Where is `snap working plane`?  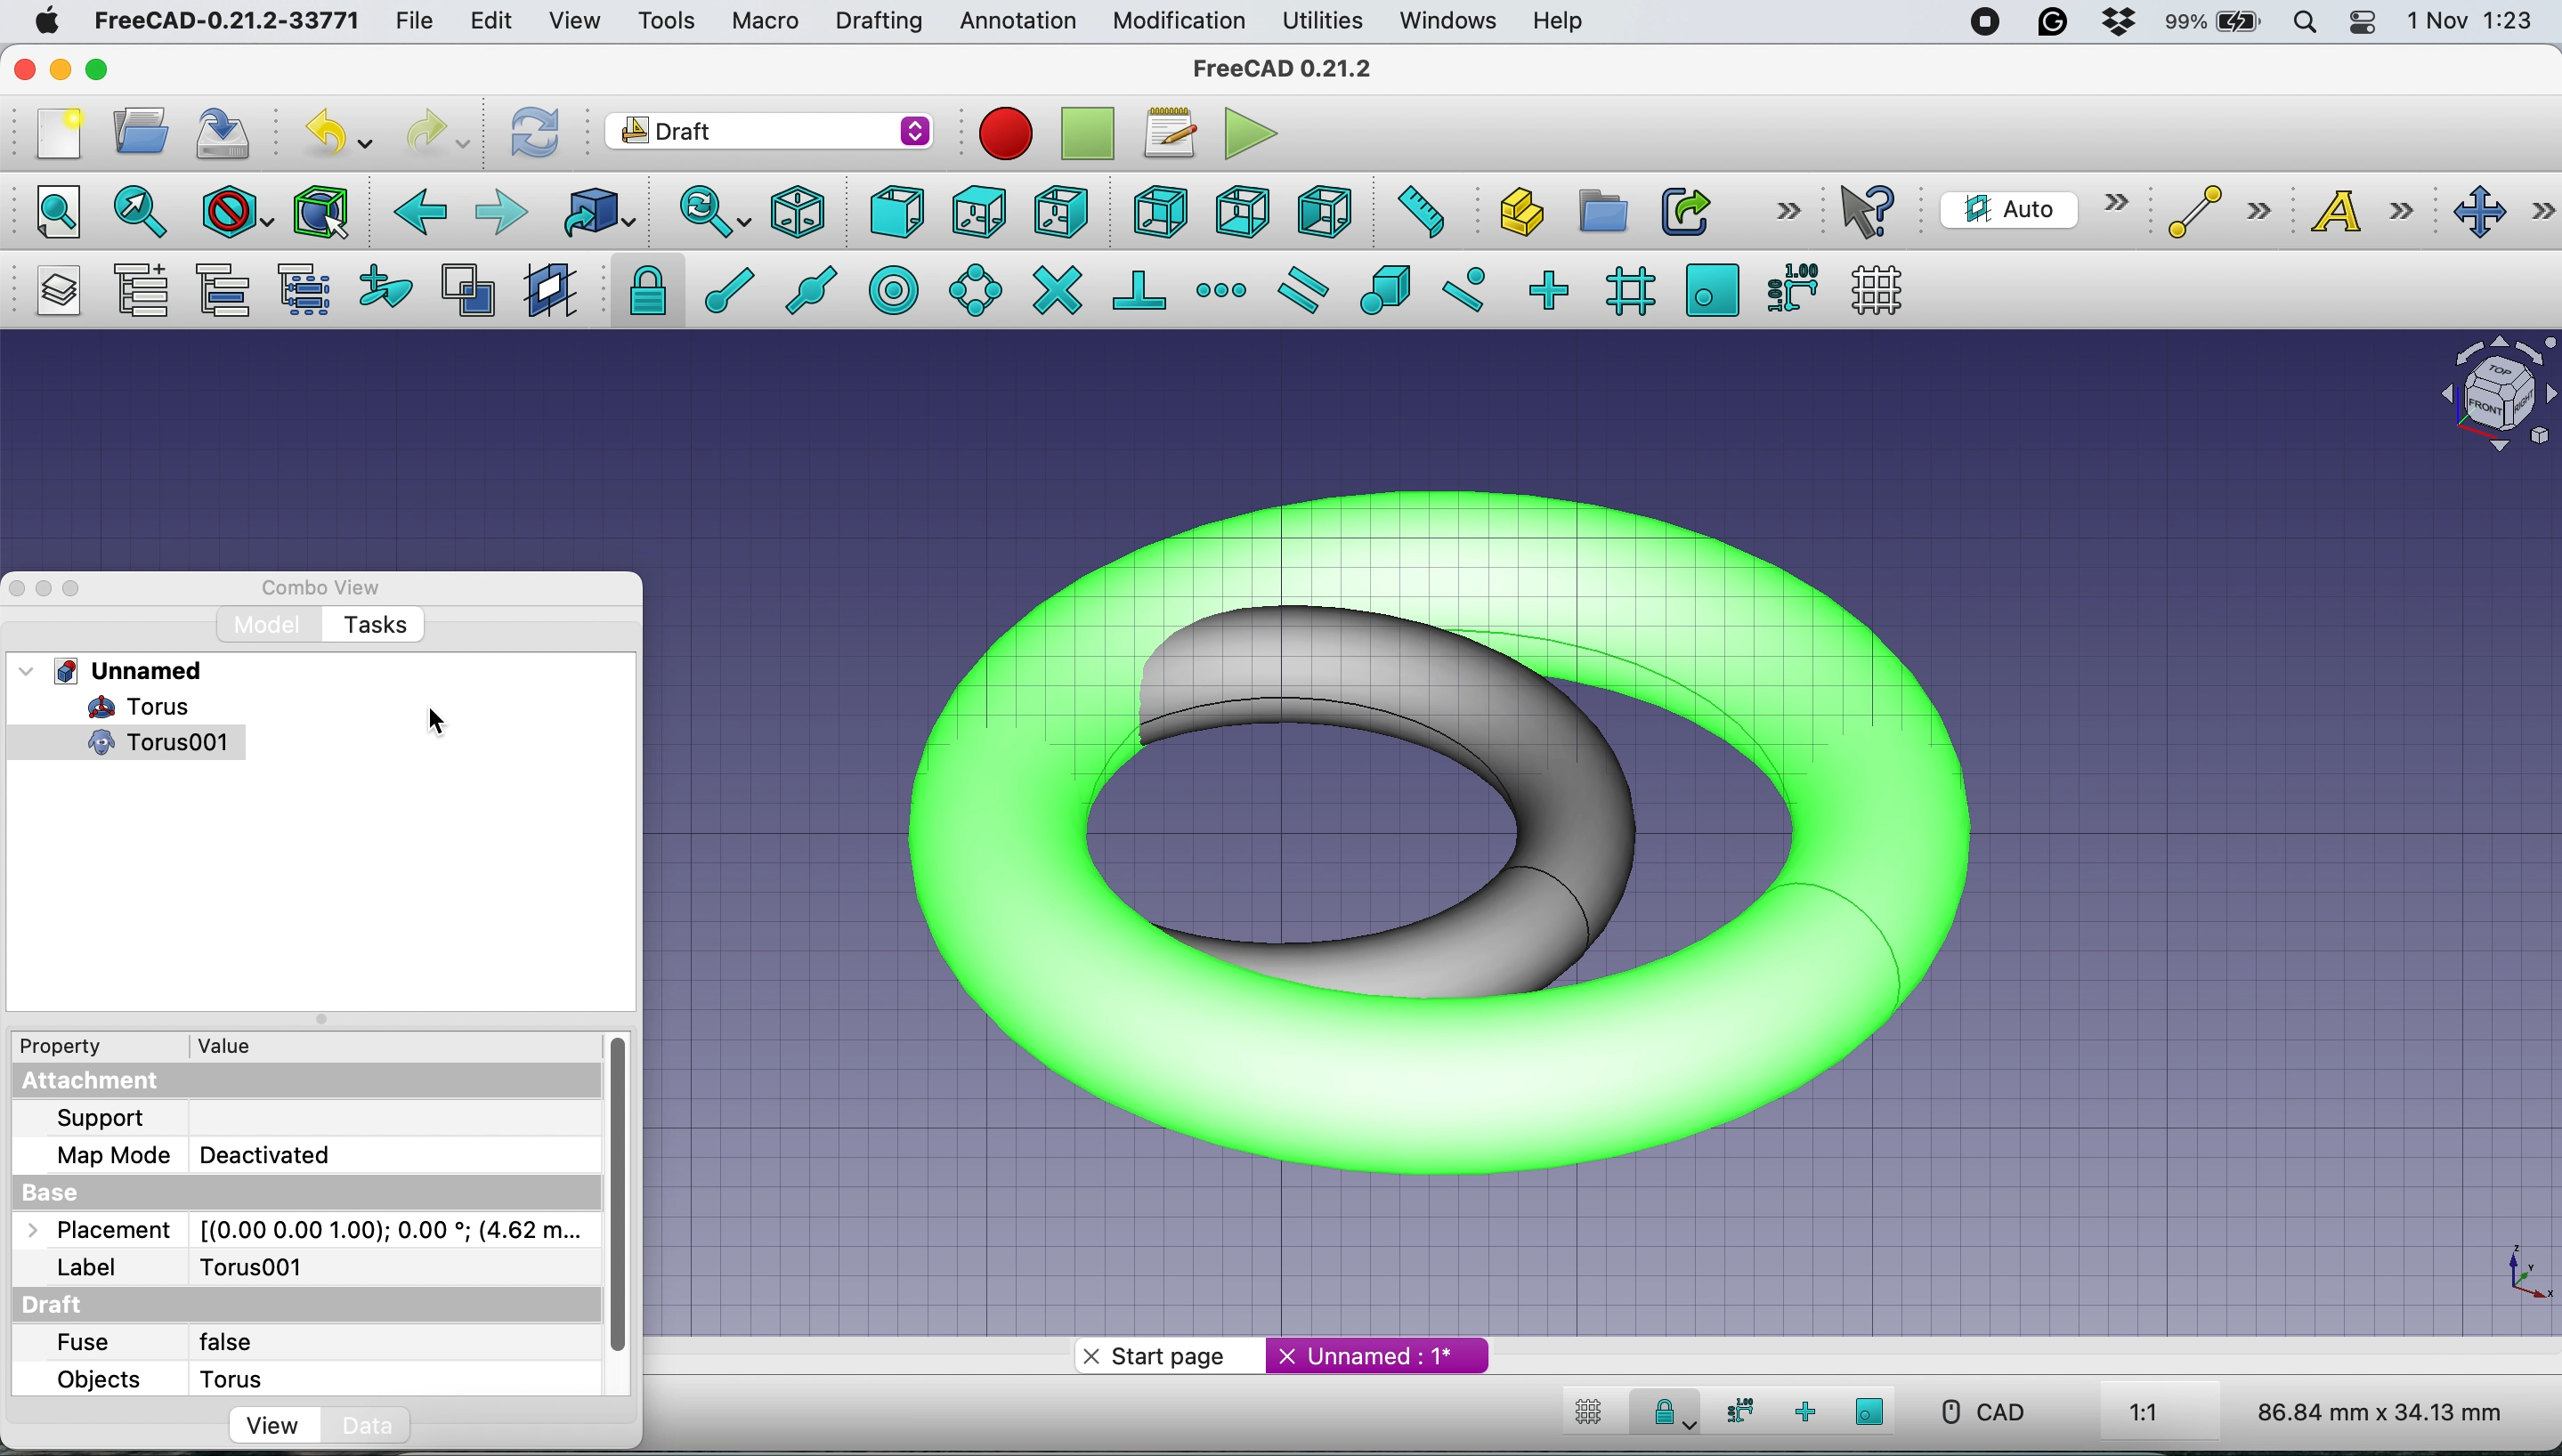
snap working plane is located at coordinates (1712, 289).